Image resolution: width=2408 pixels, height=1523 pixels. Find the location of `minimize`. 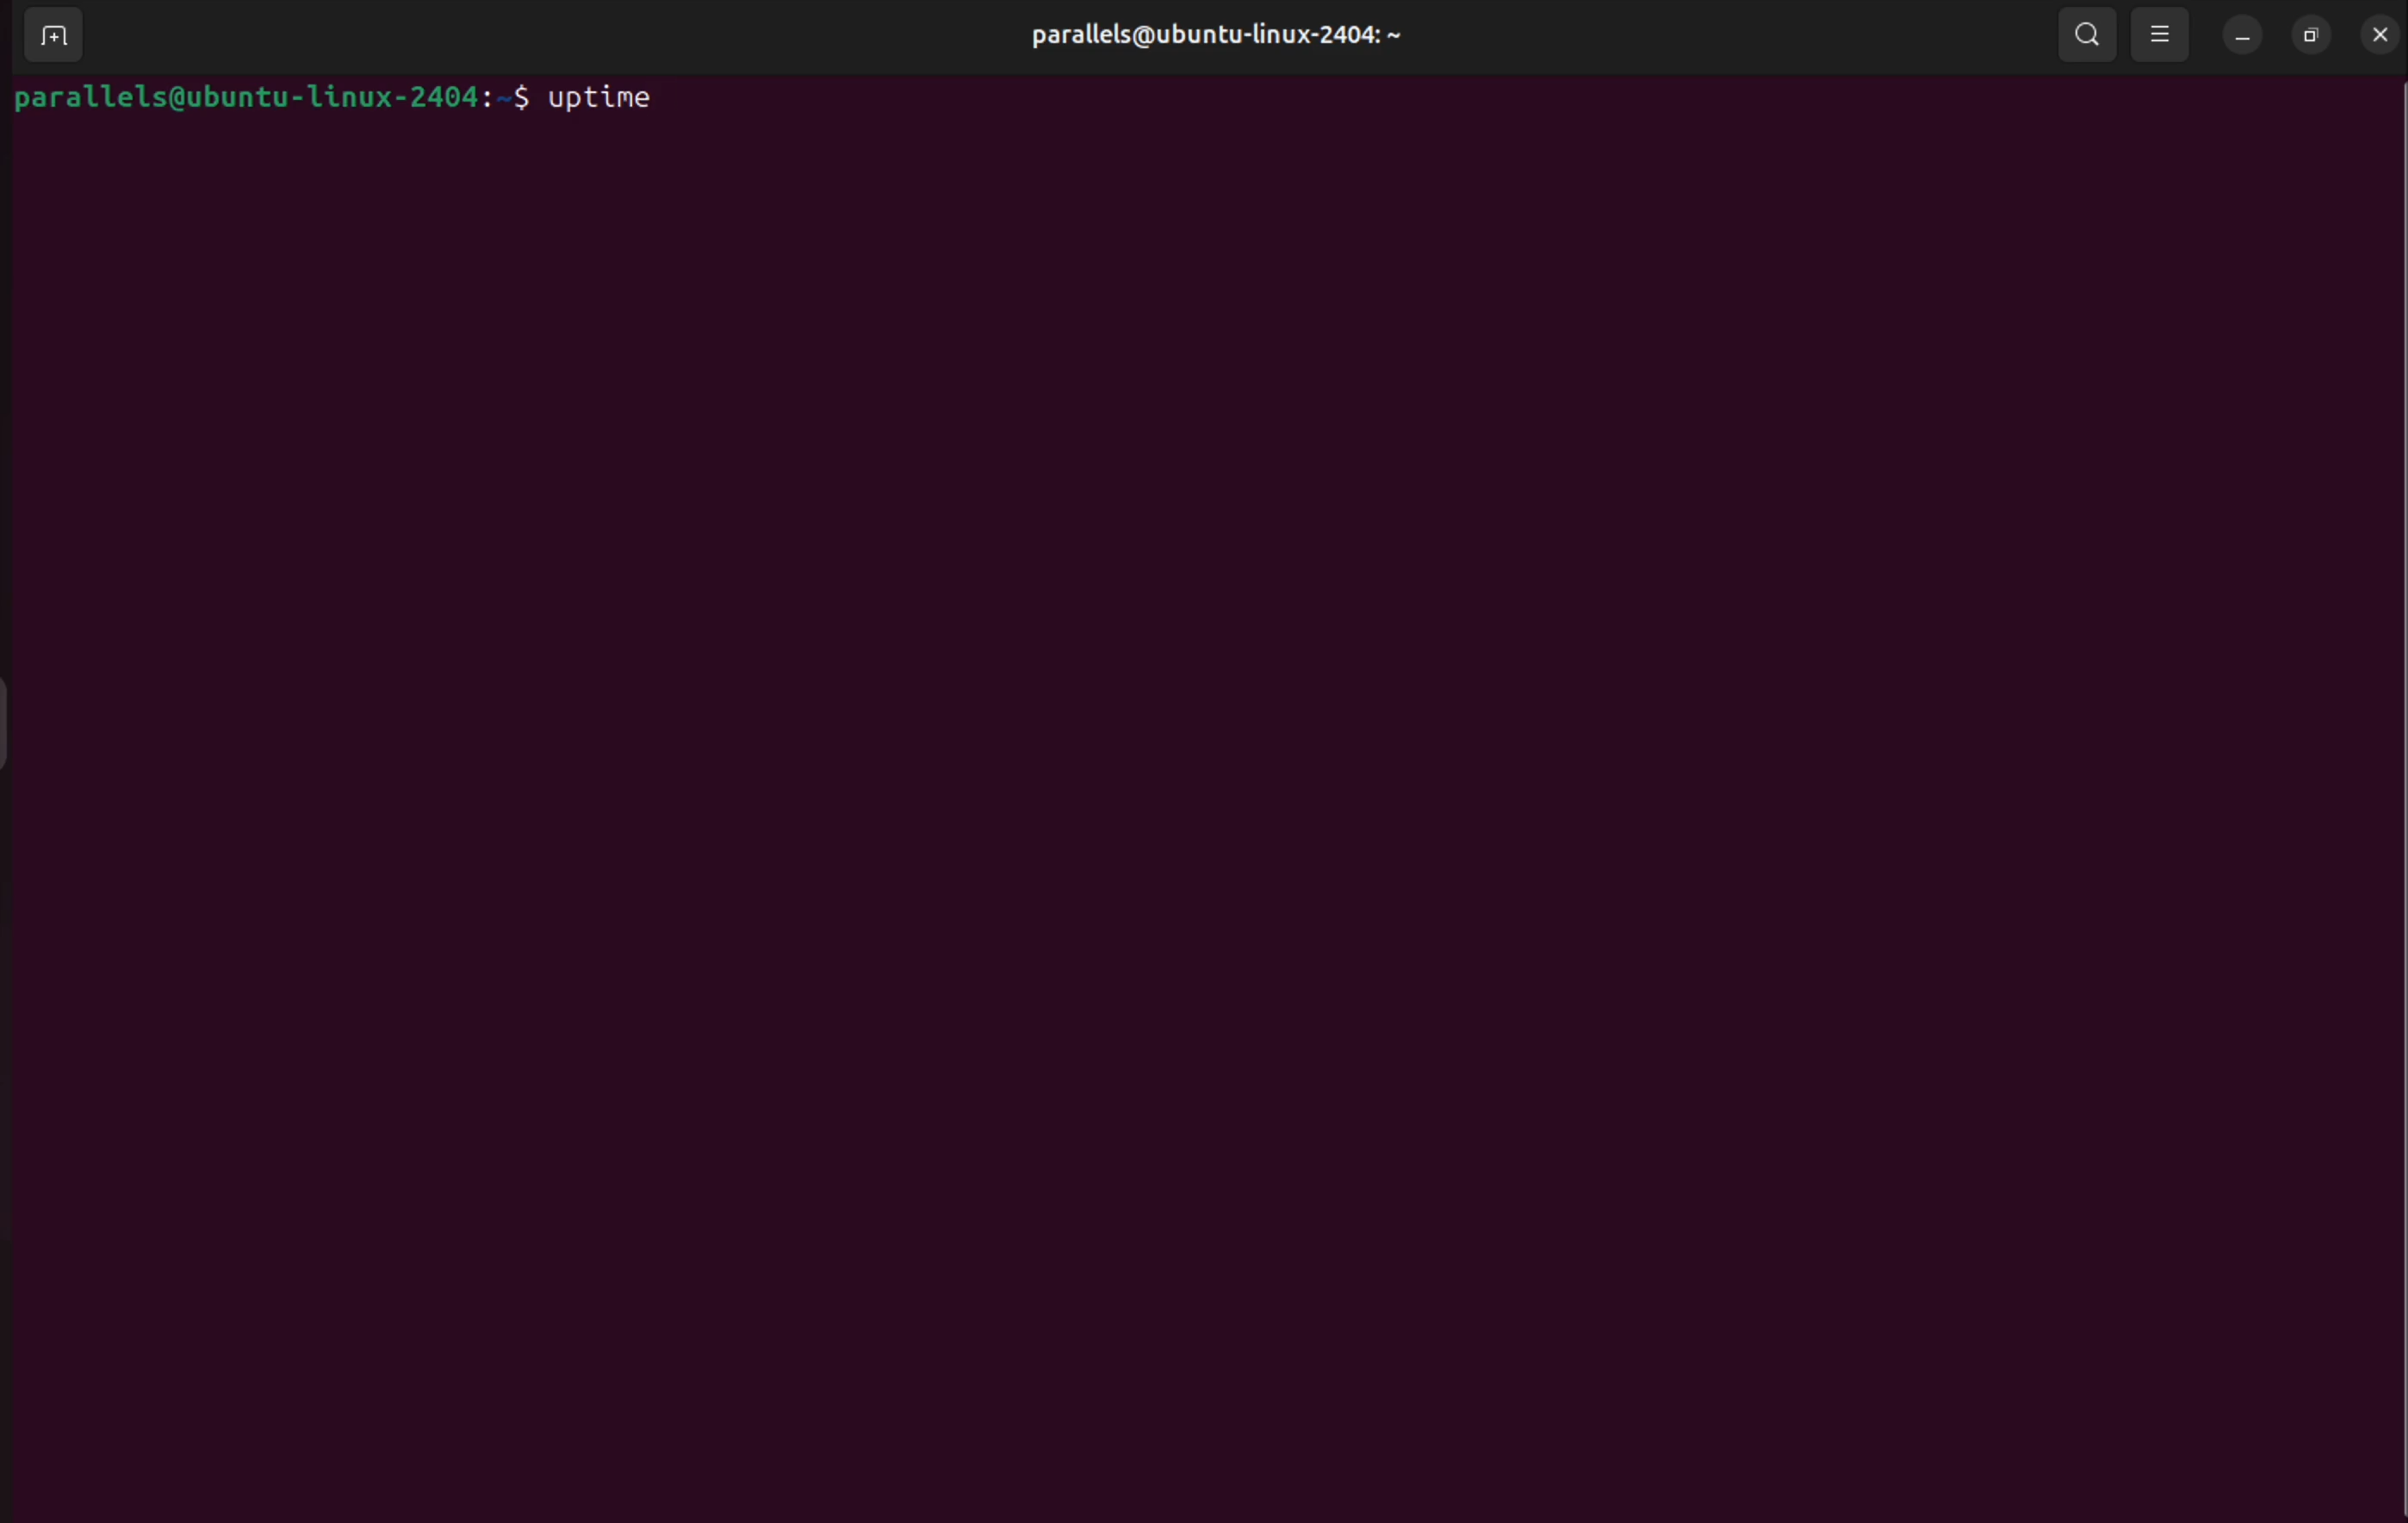

minimize is located at coordinates (2235, 36).